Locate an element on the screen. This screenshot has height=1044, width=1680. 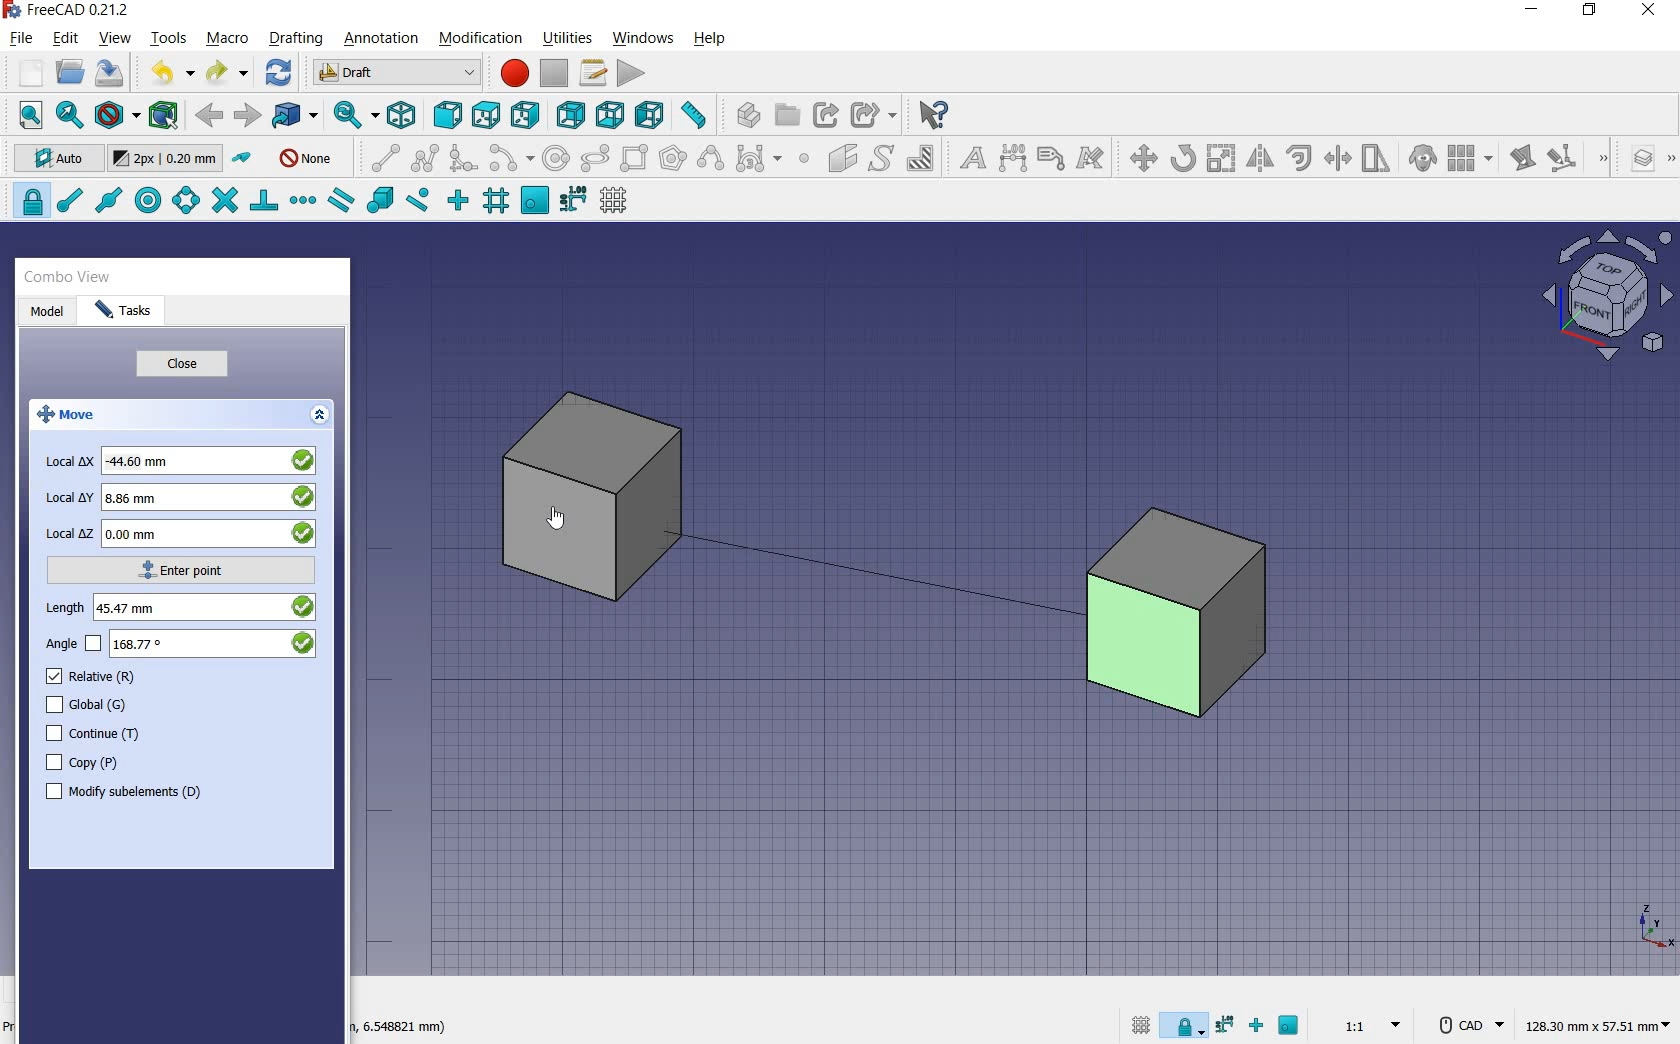
file is located at coordinates (23, 37).